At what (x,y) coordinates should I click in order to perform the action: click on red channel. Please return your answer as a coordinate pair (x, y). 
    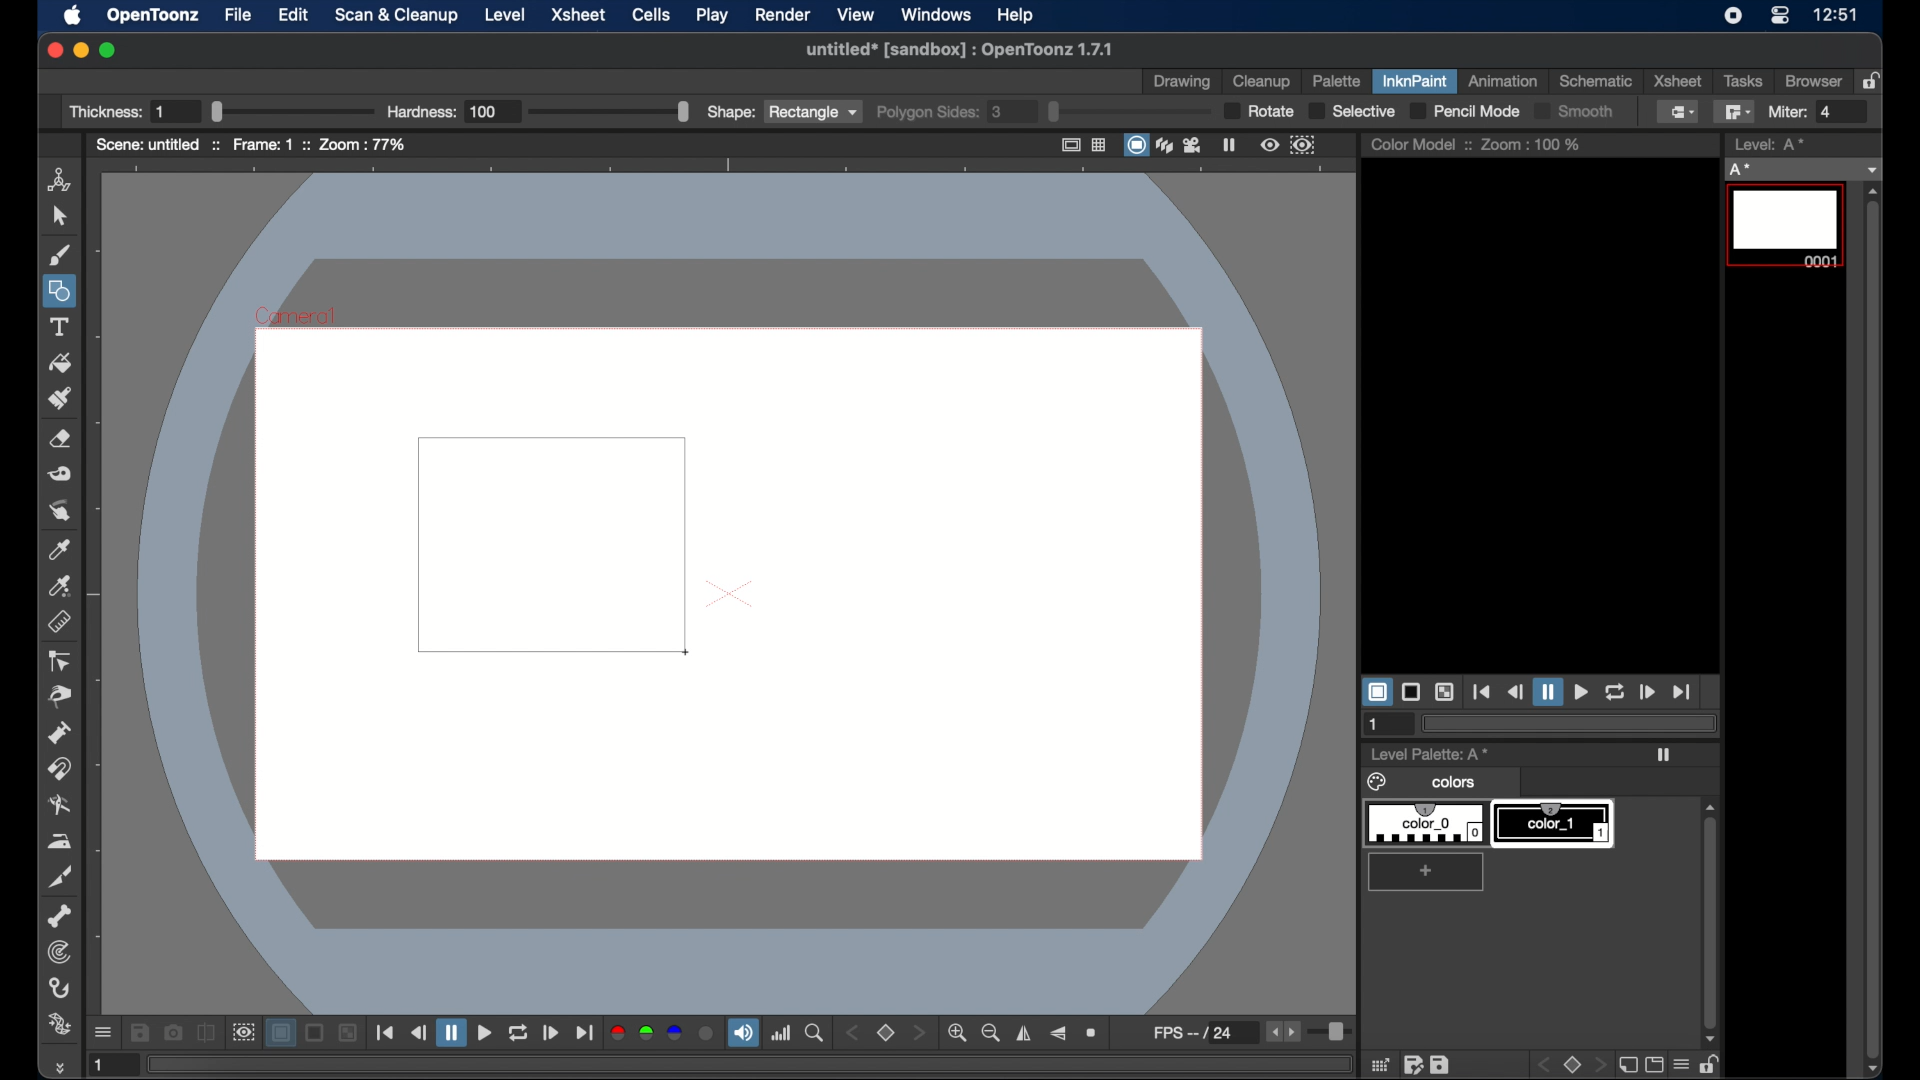
    Looking at the image, I should click on (617, 1033).